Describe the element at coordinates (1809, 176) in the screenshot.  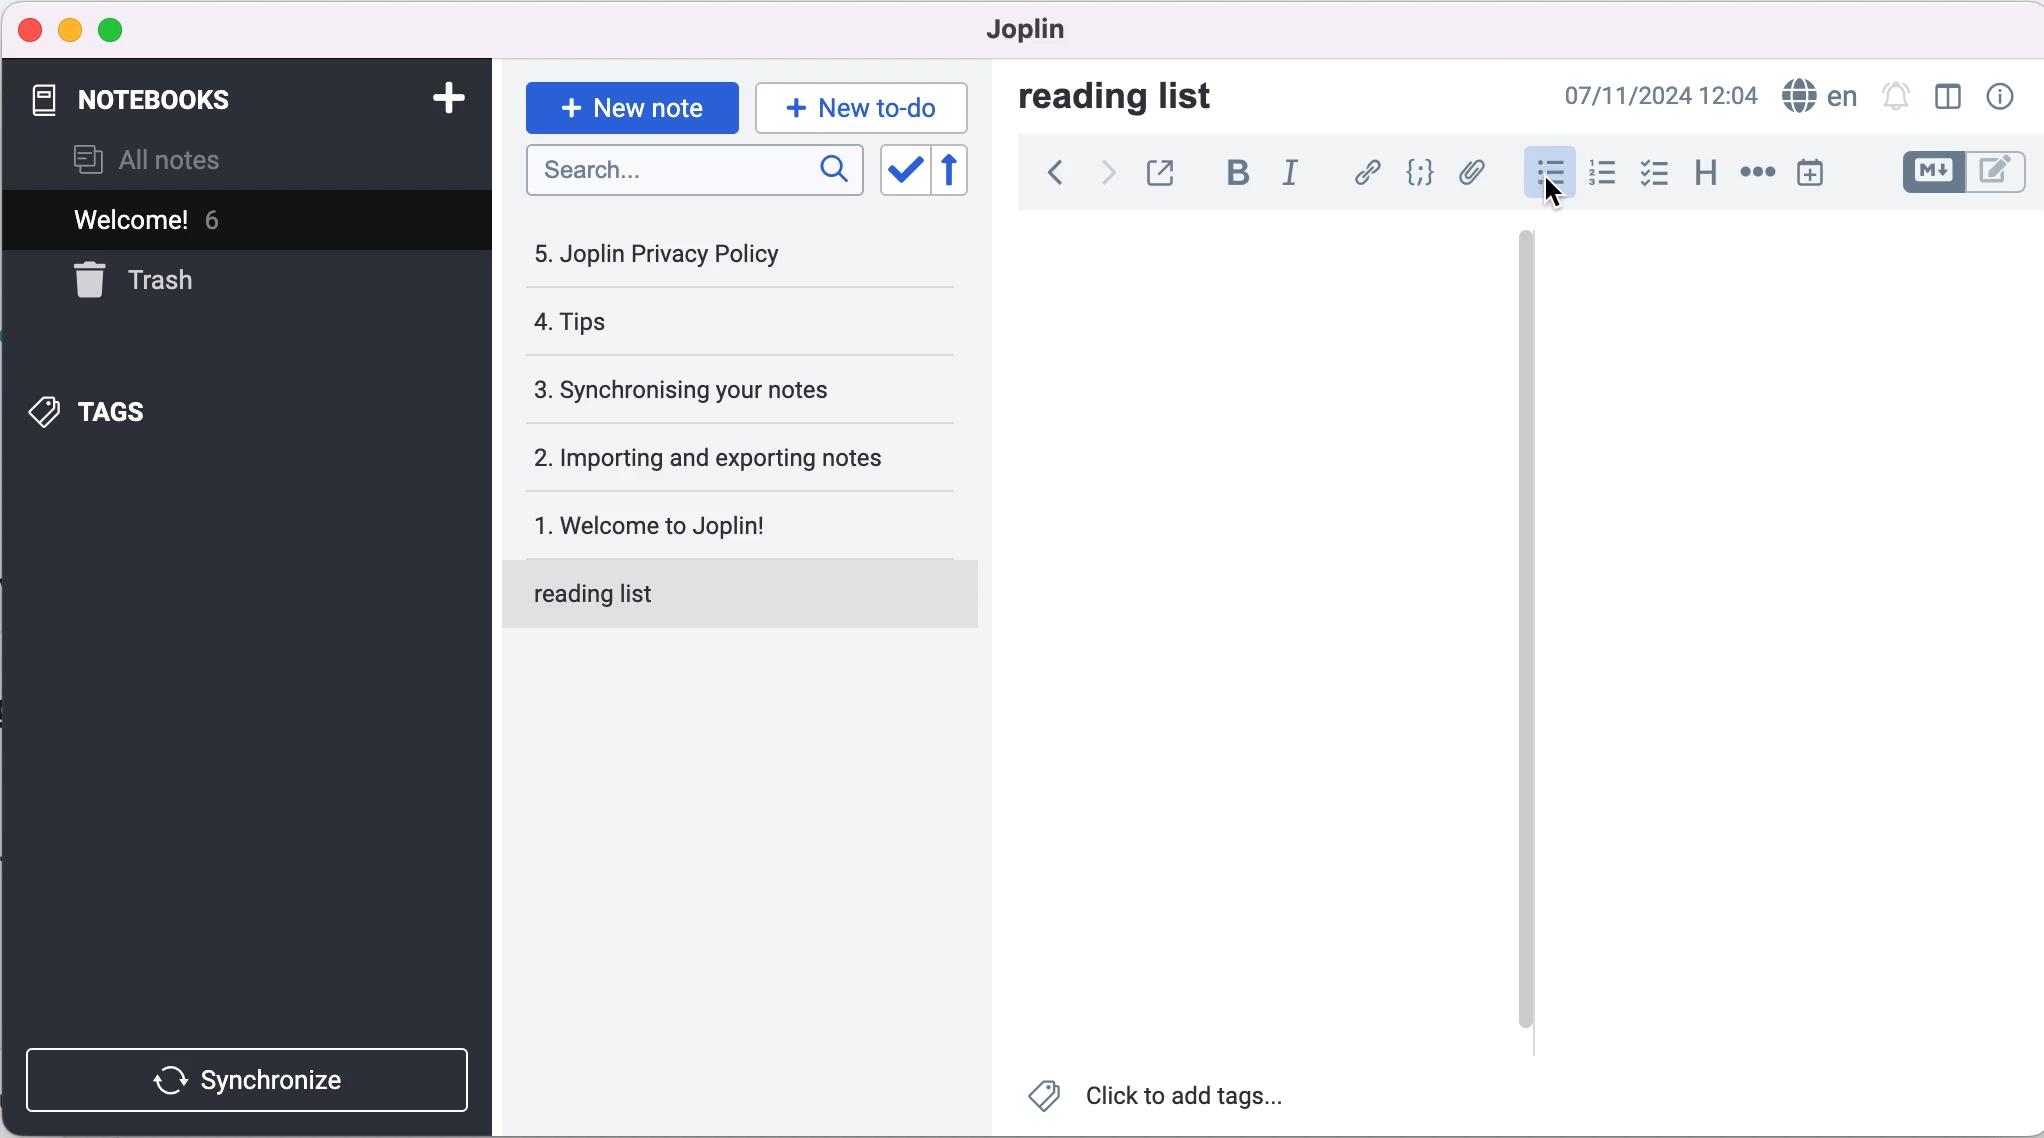
I see `insert time` at that location.